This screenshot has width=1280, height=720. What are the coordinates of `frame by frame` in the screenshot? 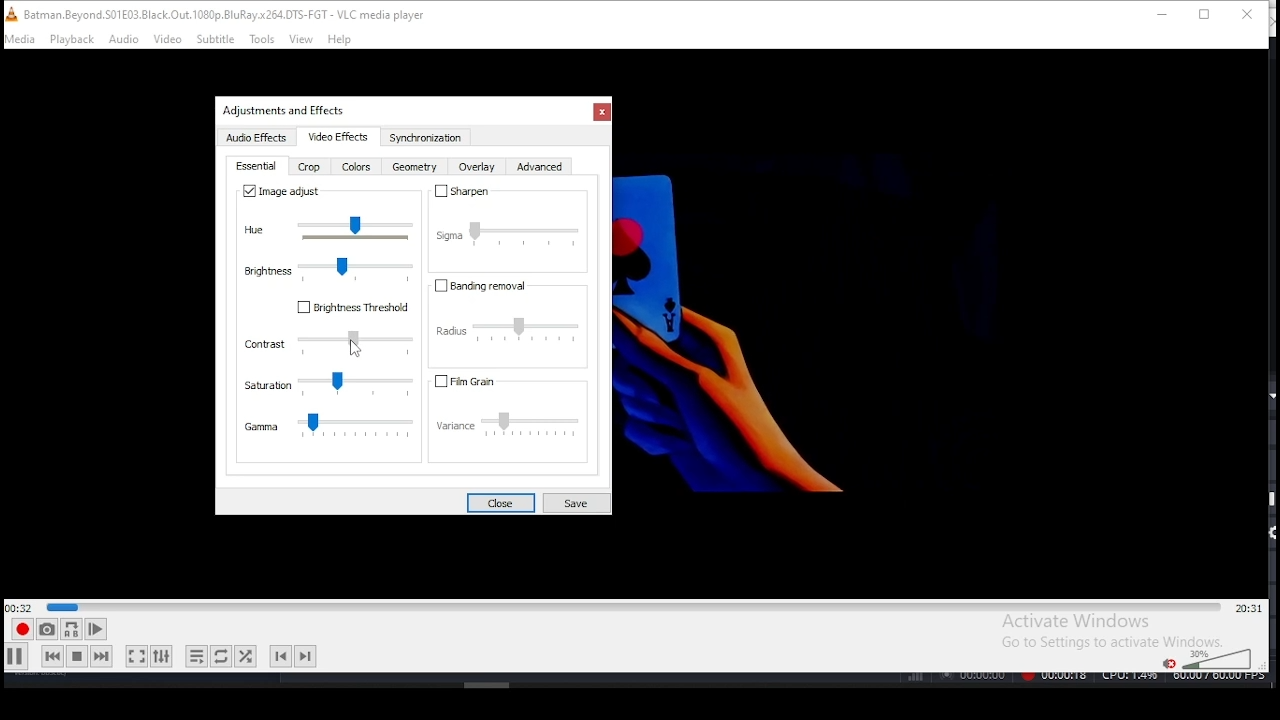 It's located at (94, 629).